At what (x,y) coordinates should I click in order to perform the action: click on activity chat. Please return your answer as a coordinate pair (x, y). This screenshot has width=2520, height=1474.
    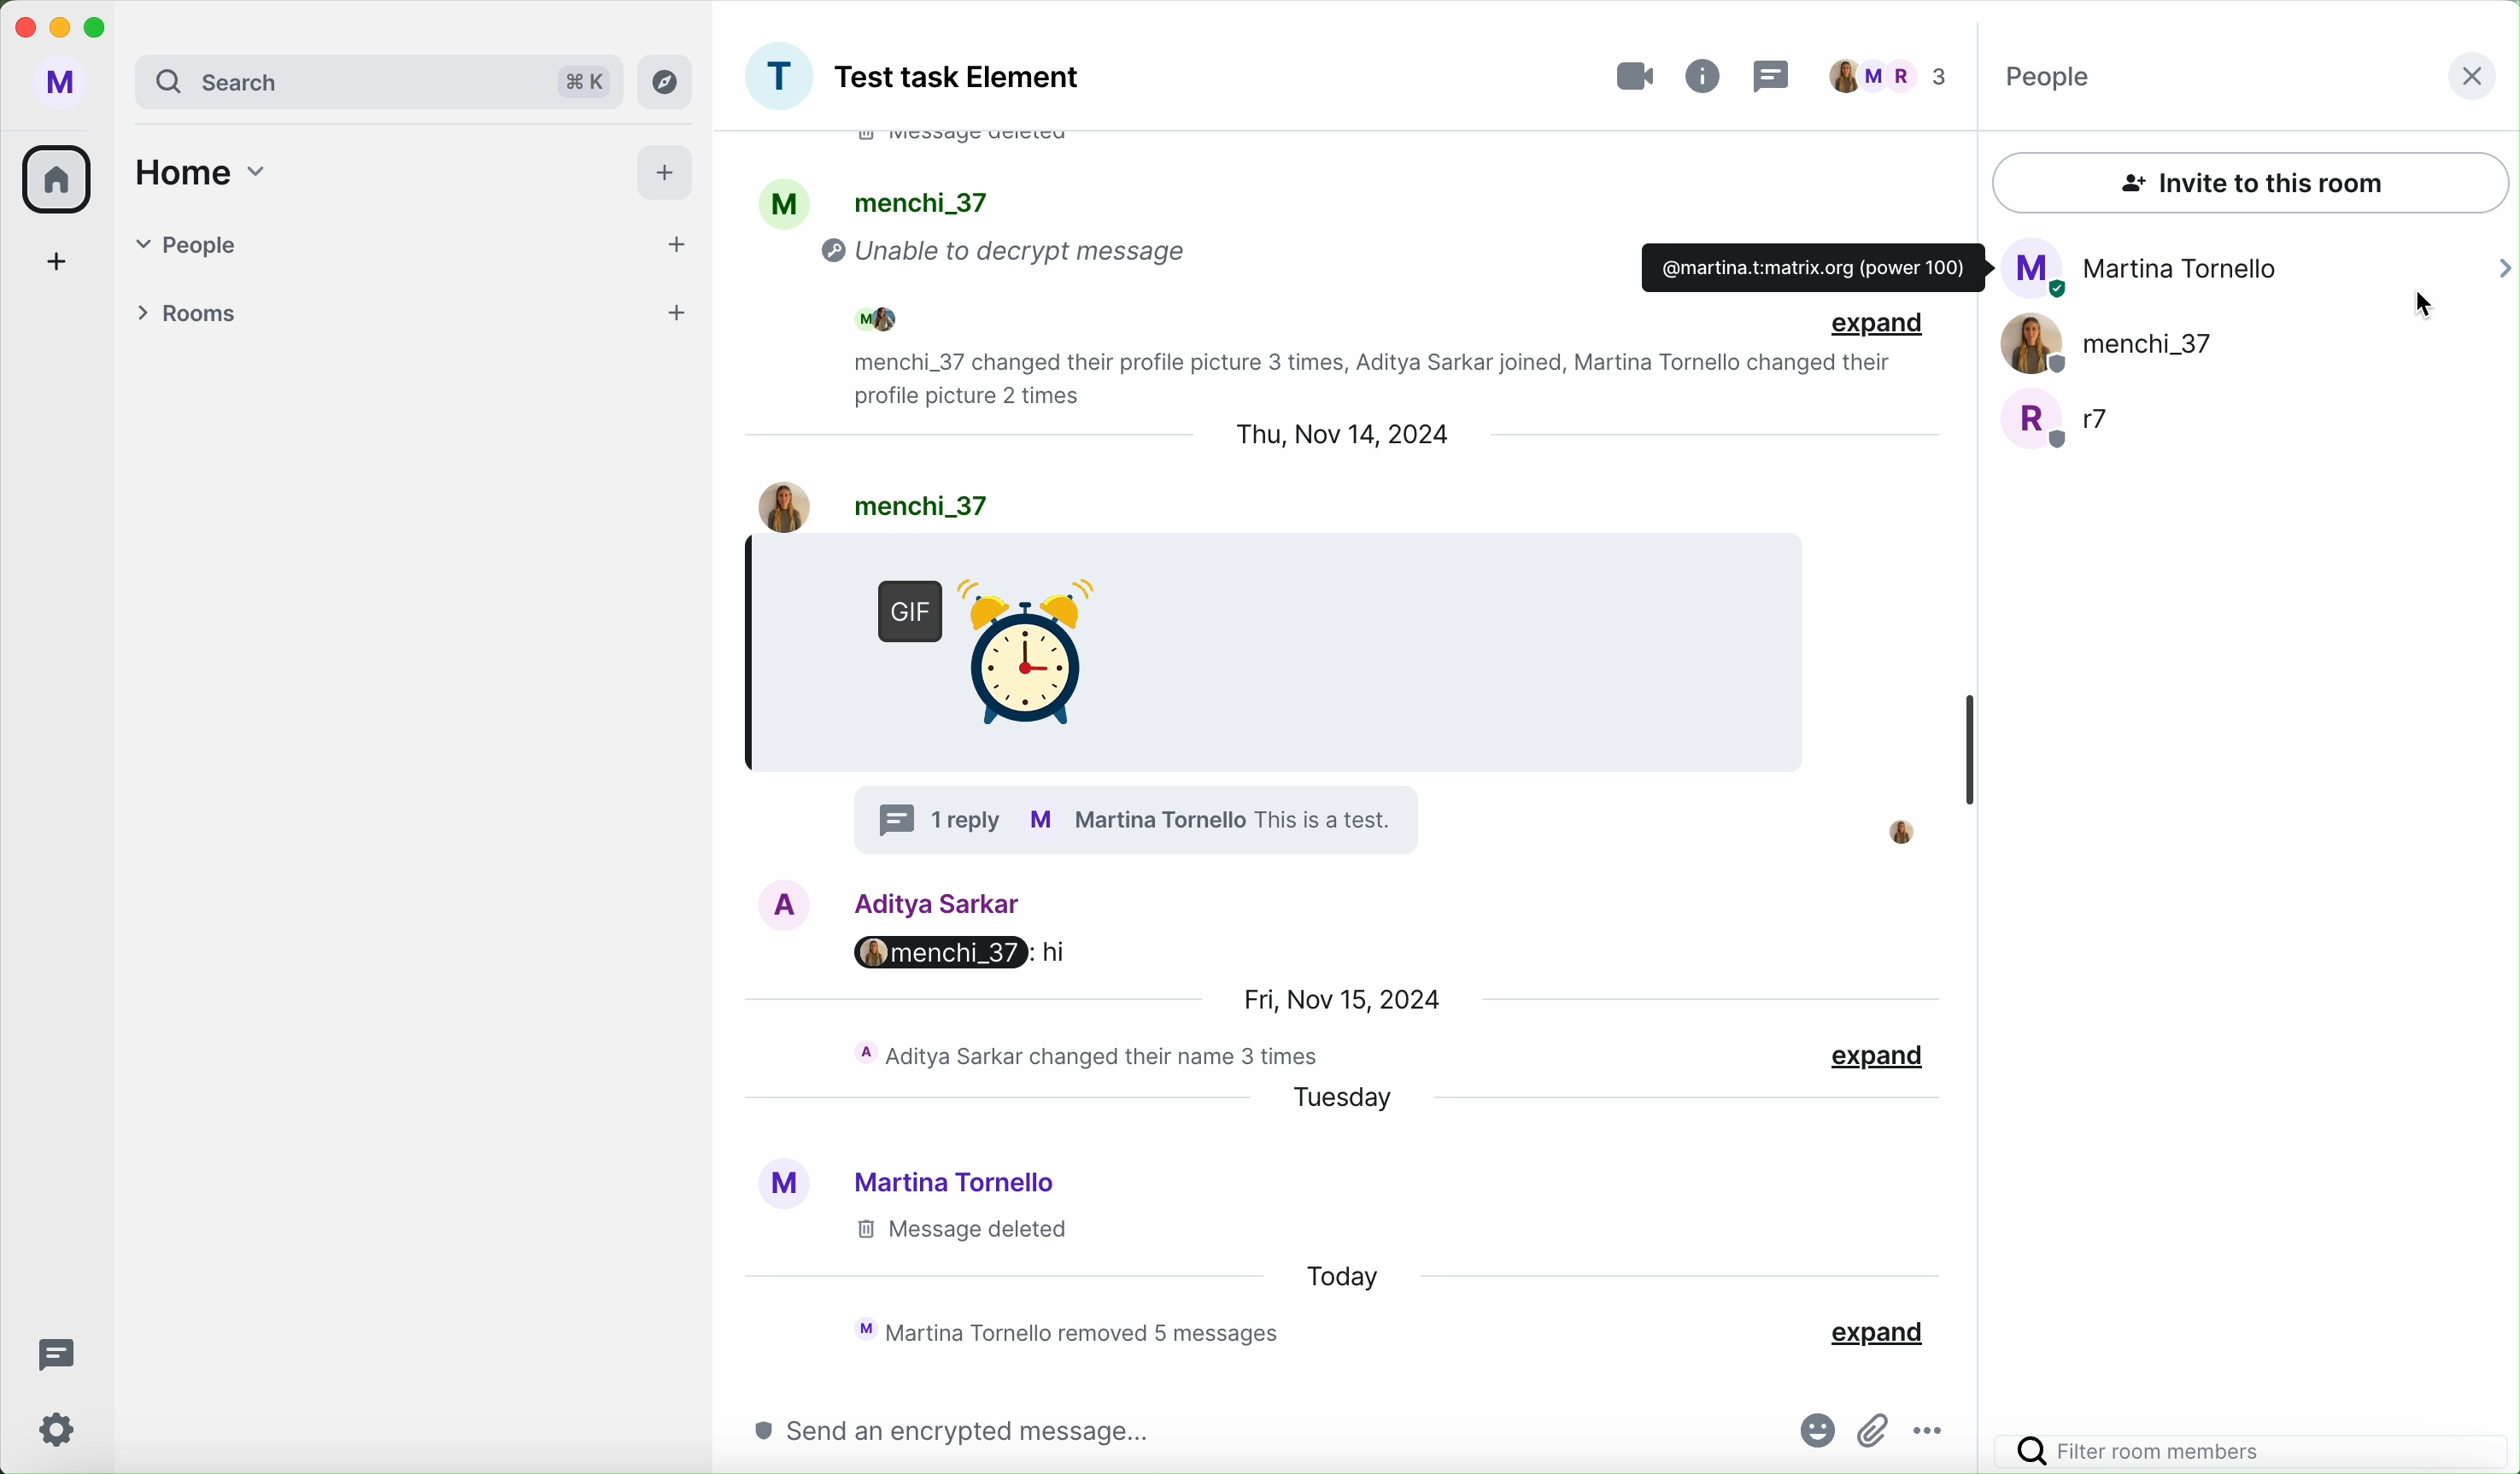
    Looking at the image, I should click on (1362, 378).